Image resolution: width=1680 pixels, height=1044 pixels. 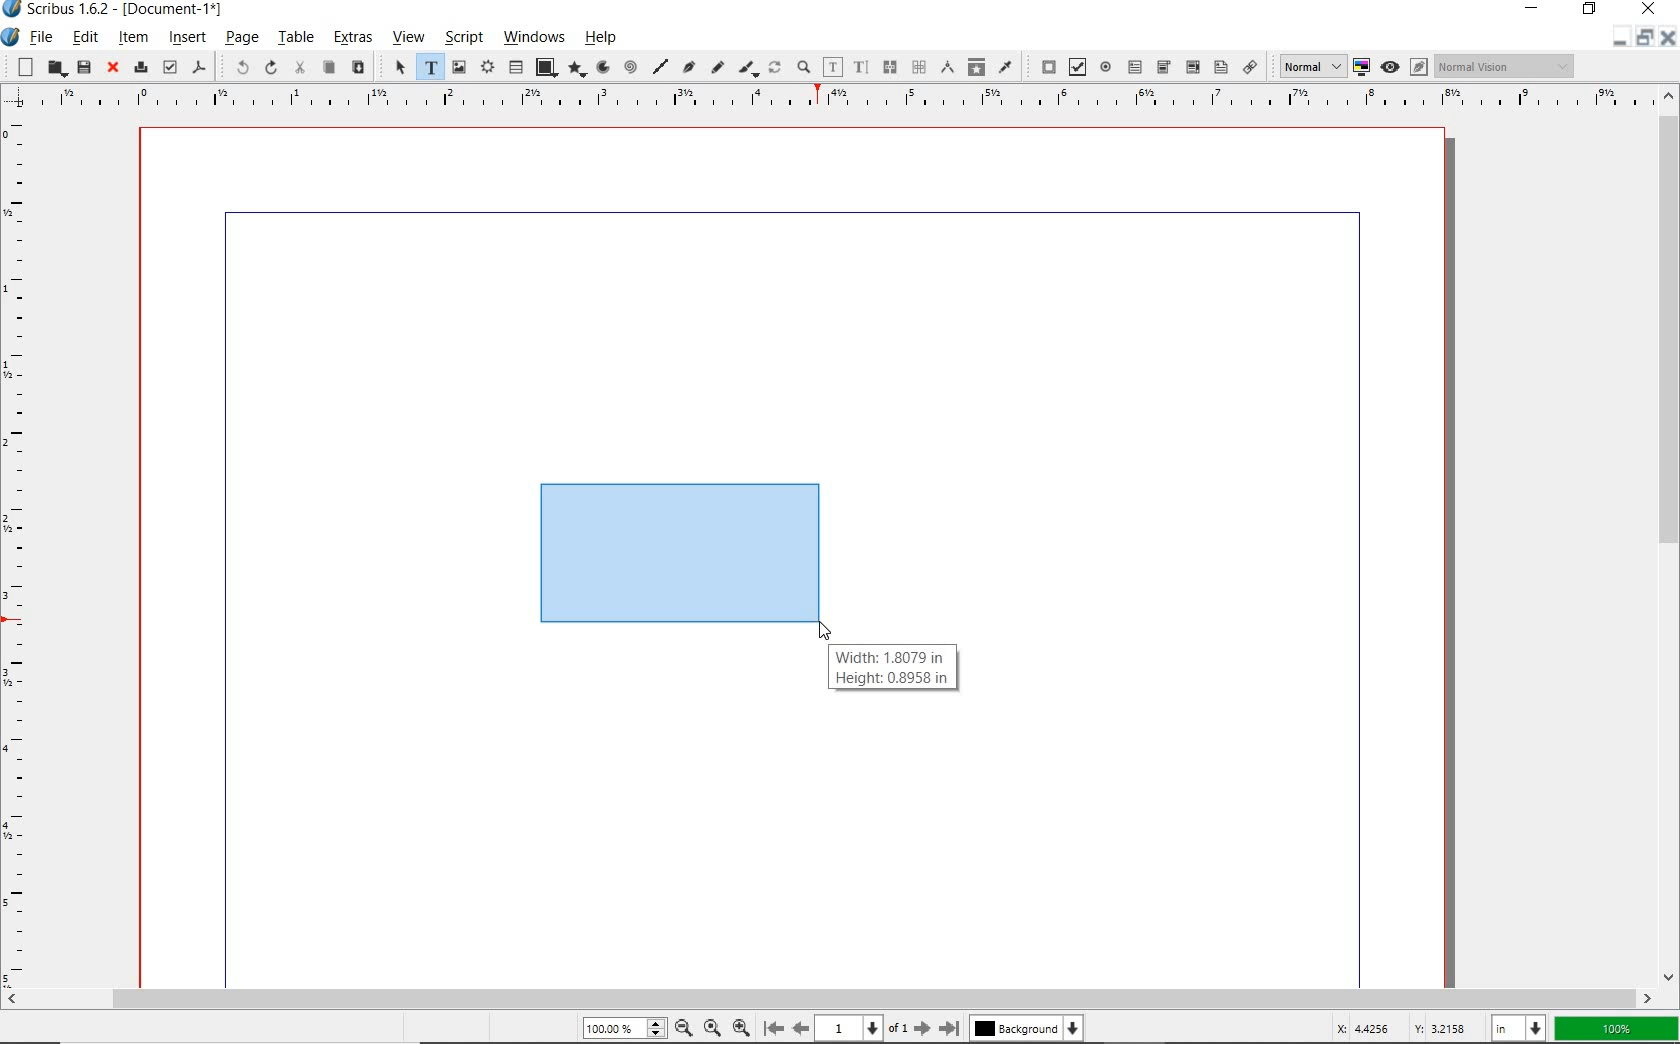 What do you see at coordinates (830, 998) in the screenshot?
I see `scrollbar` at bounding box center [830, 998].